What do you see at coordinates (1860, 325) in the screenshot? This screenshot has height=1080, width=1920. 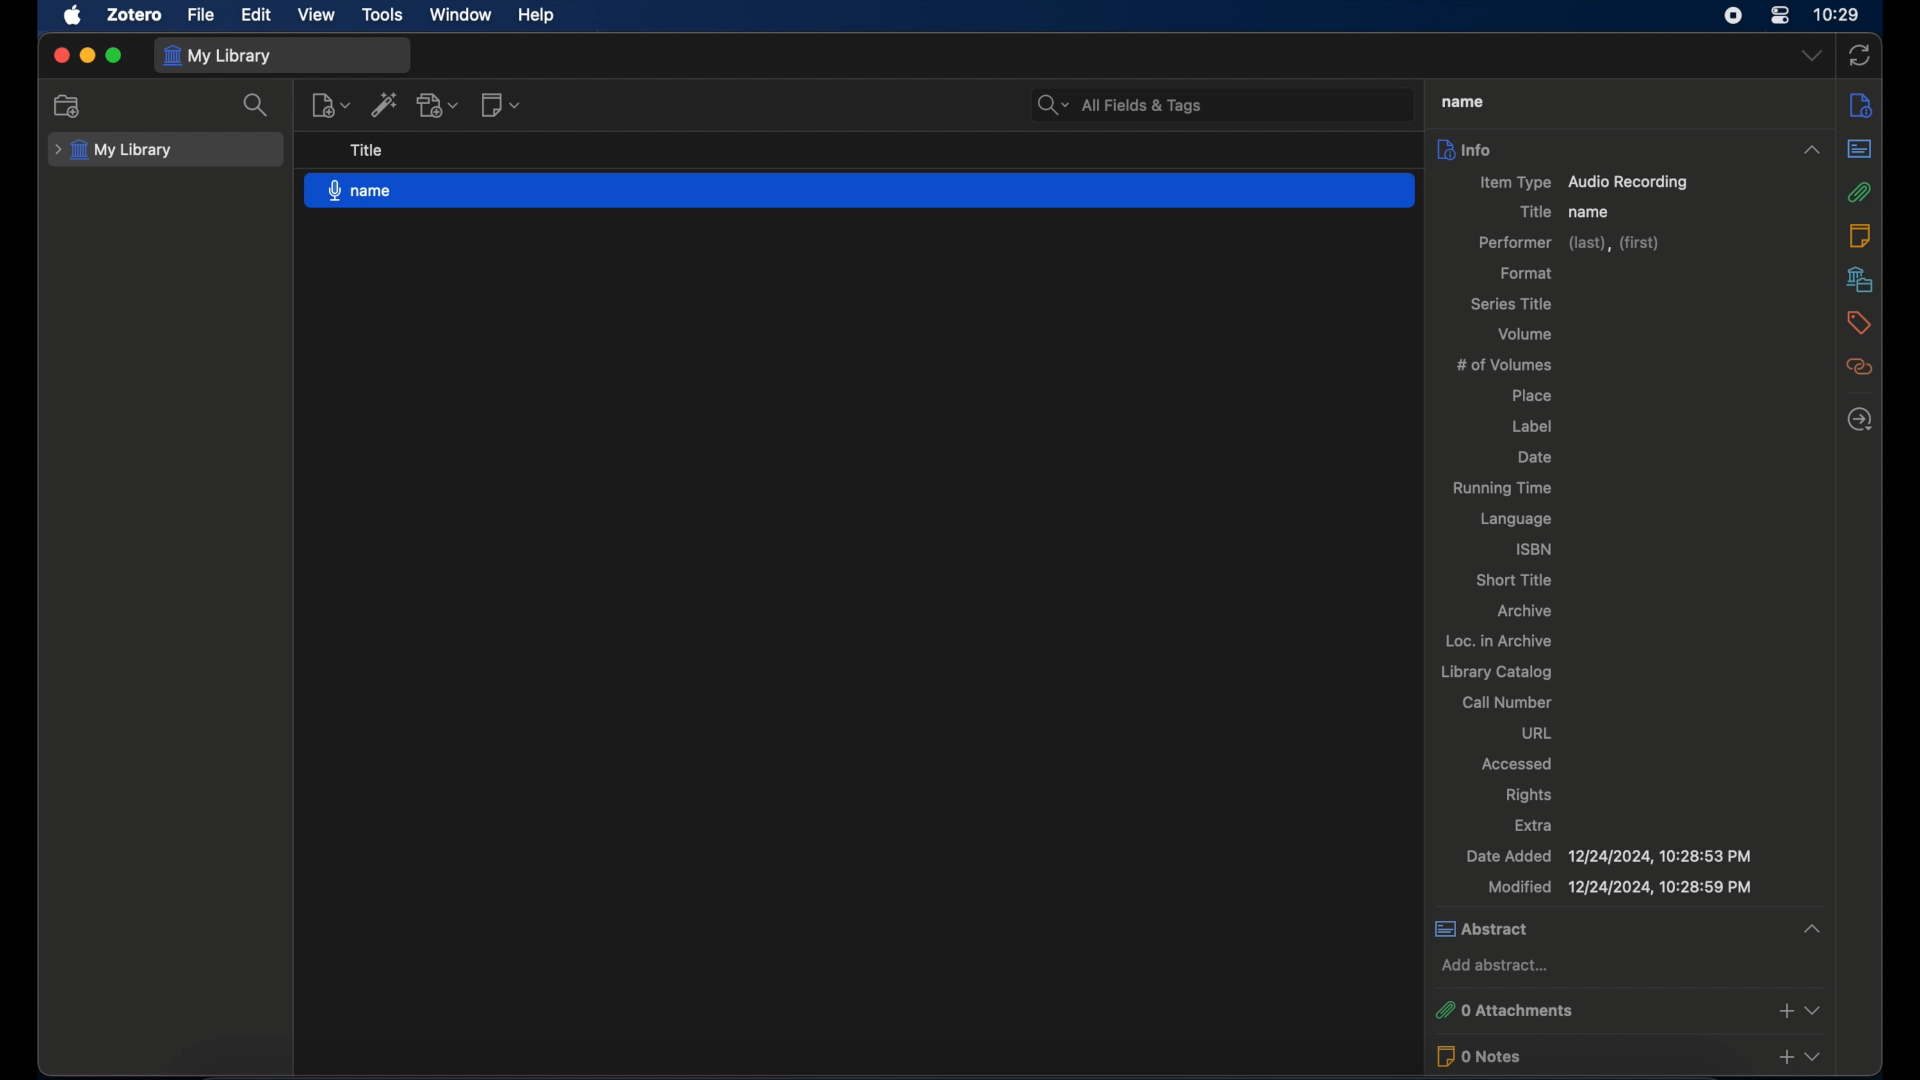 I see `tags` at bounding box center [1860, 325].